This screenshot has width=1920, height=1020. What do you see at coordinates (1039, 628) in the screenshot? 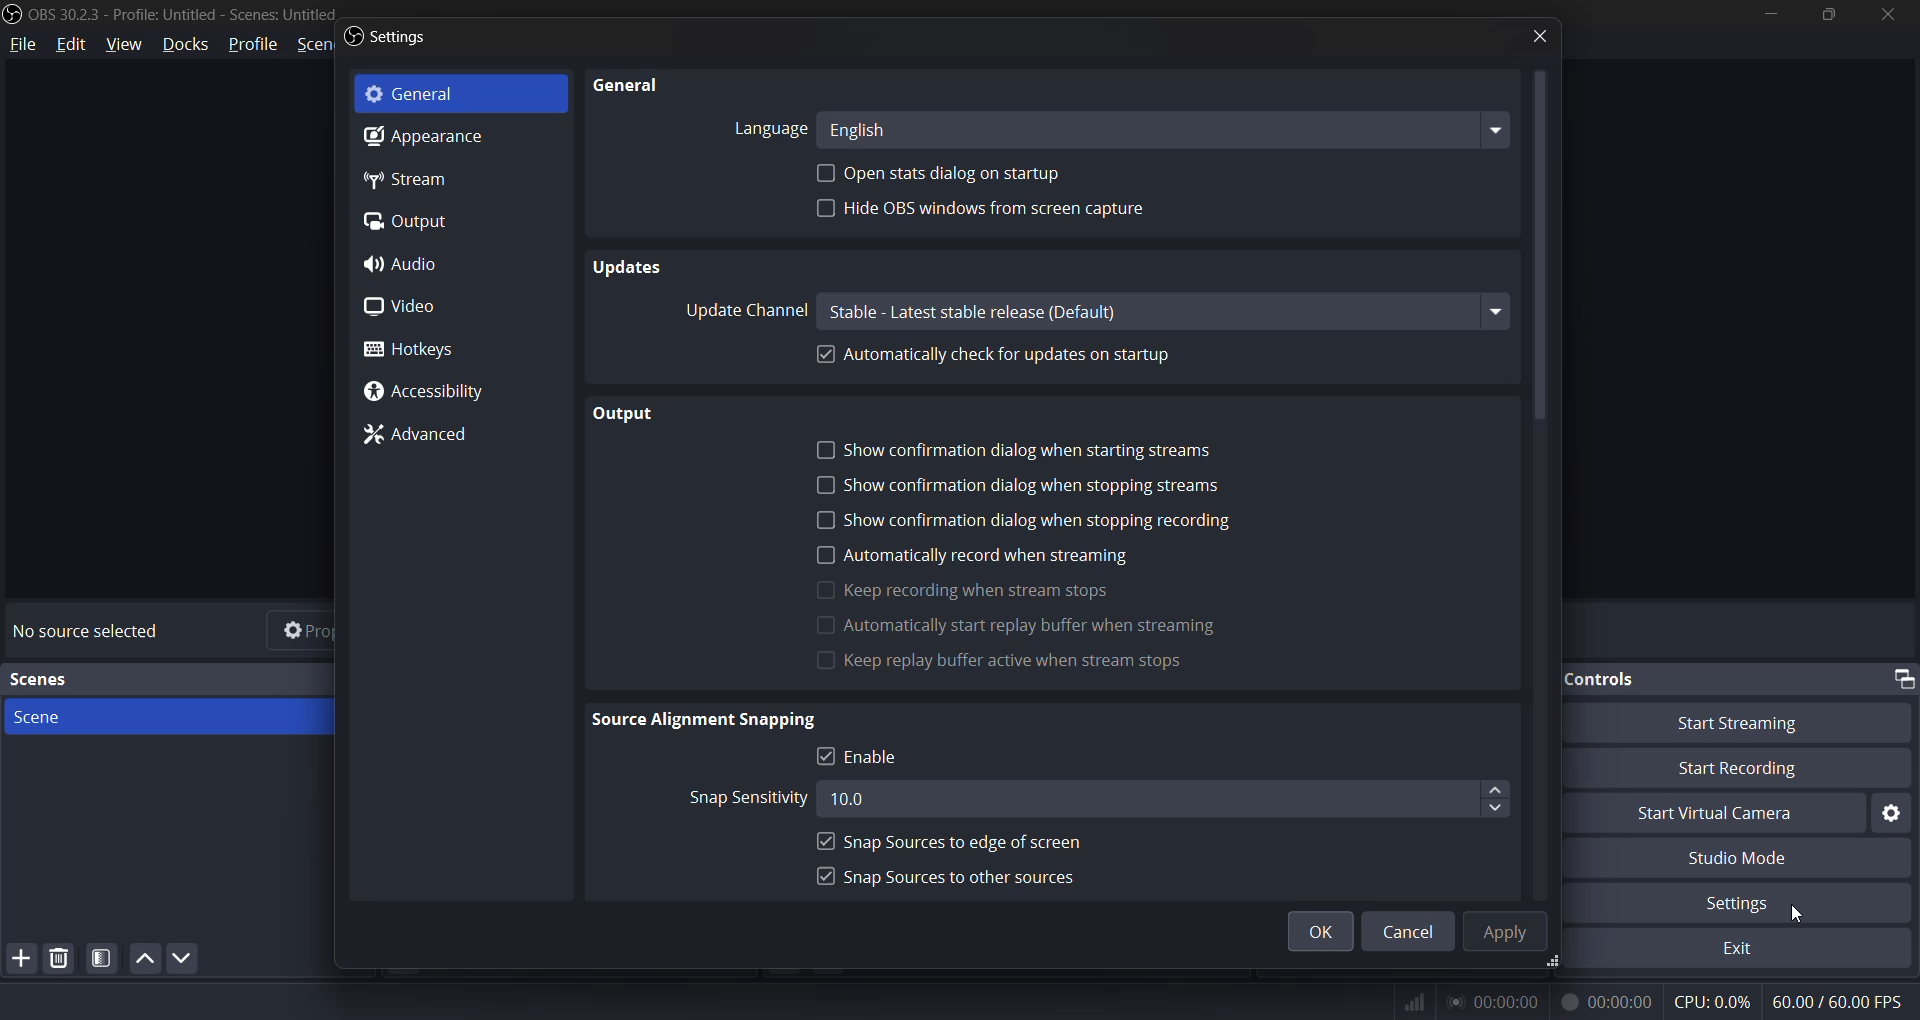
I see `automatically start replay buffer when streaming` at bounding box center [1039, 628].